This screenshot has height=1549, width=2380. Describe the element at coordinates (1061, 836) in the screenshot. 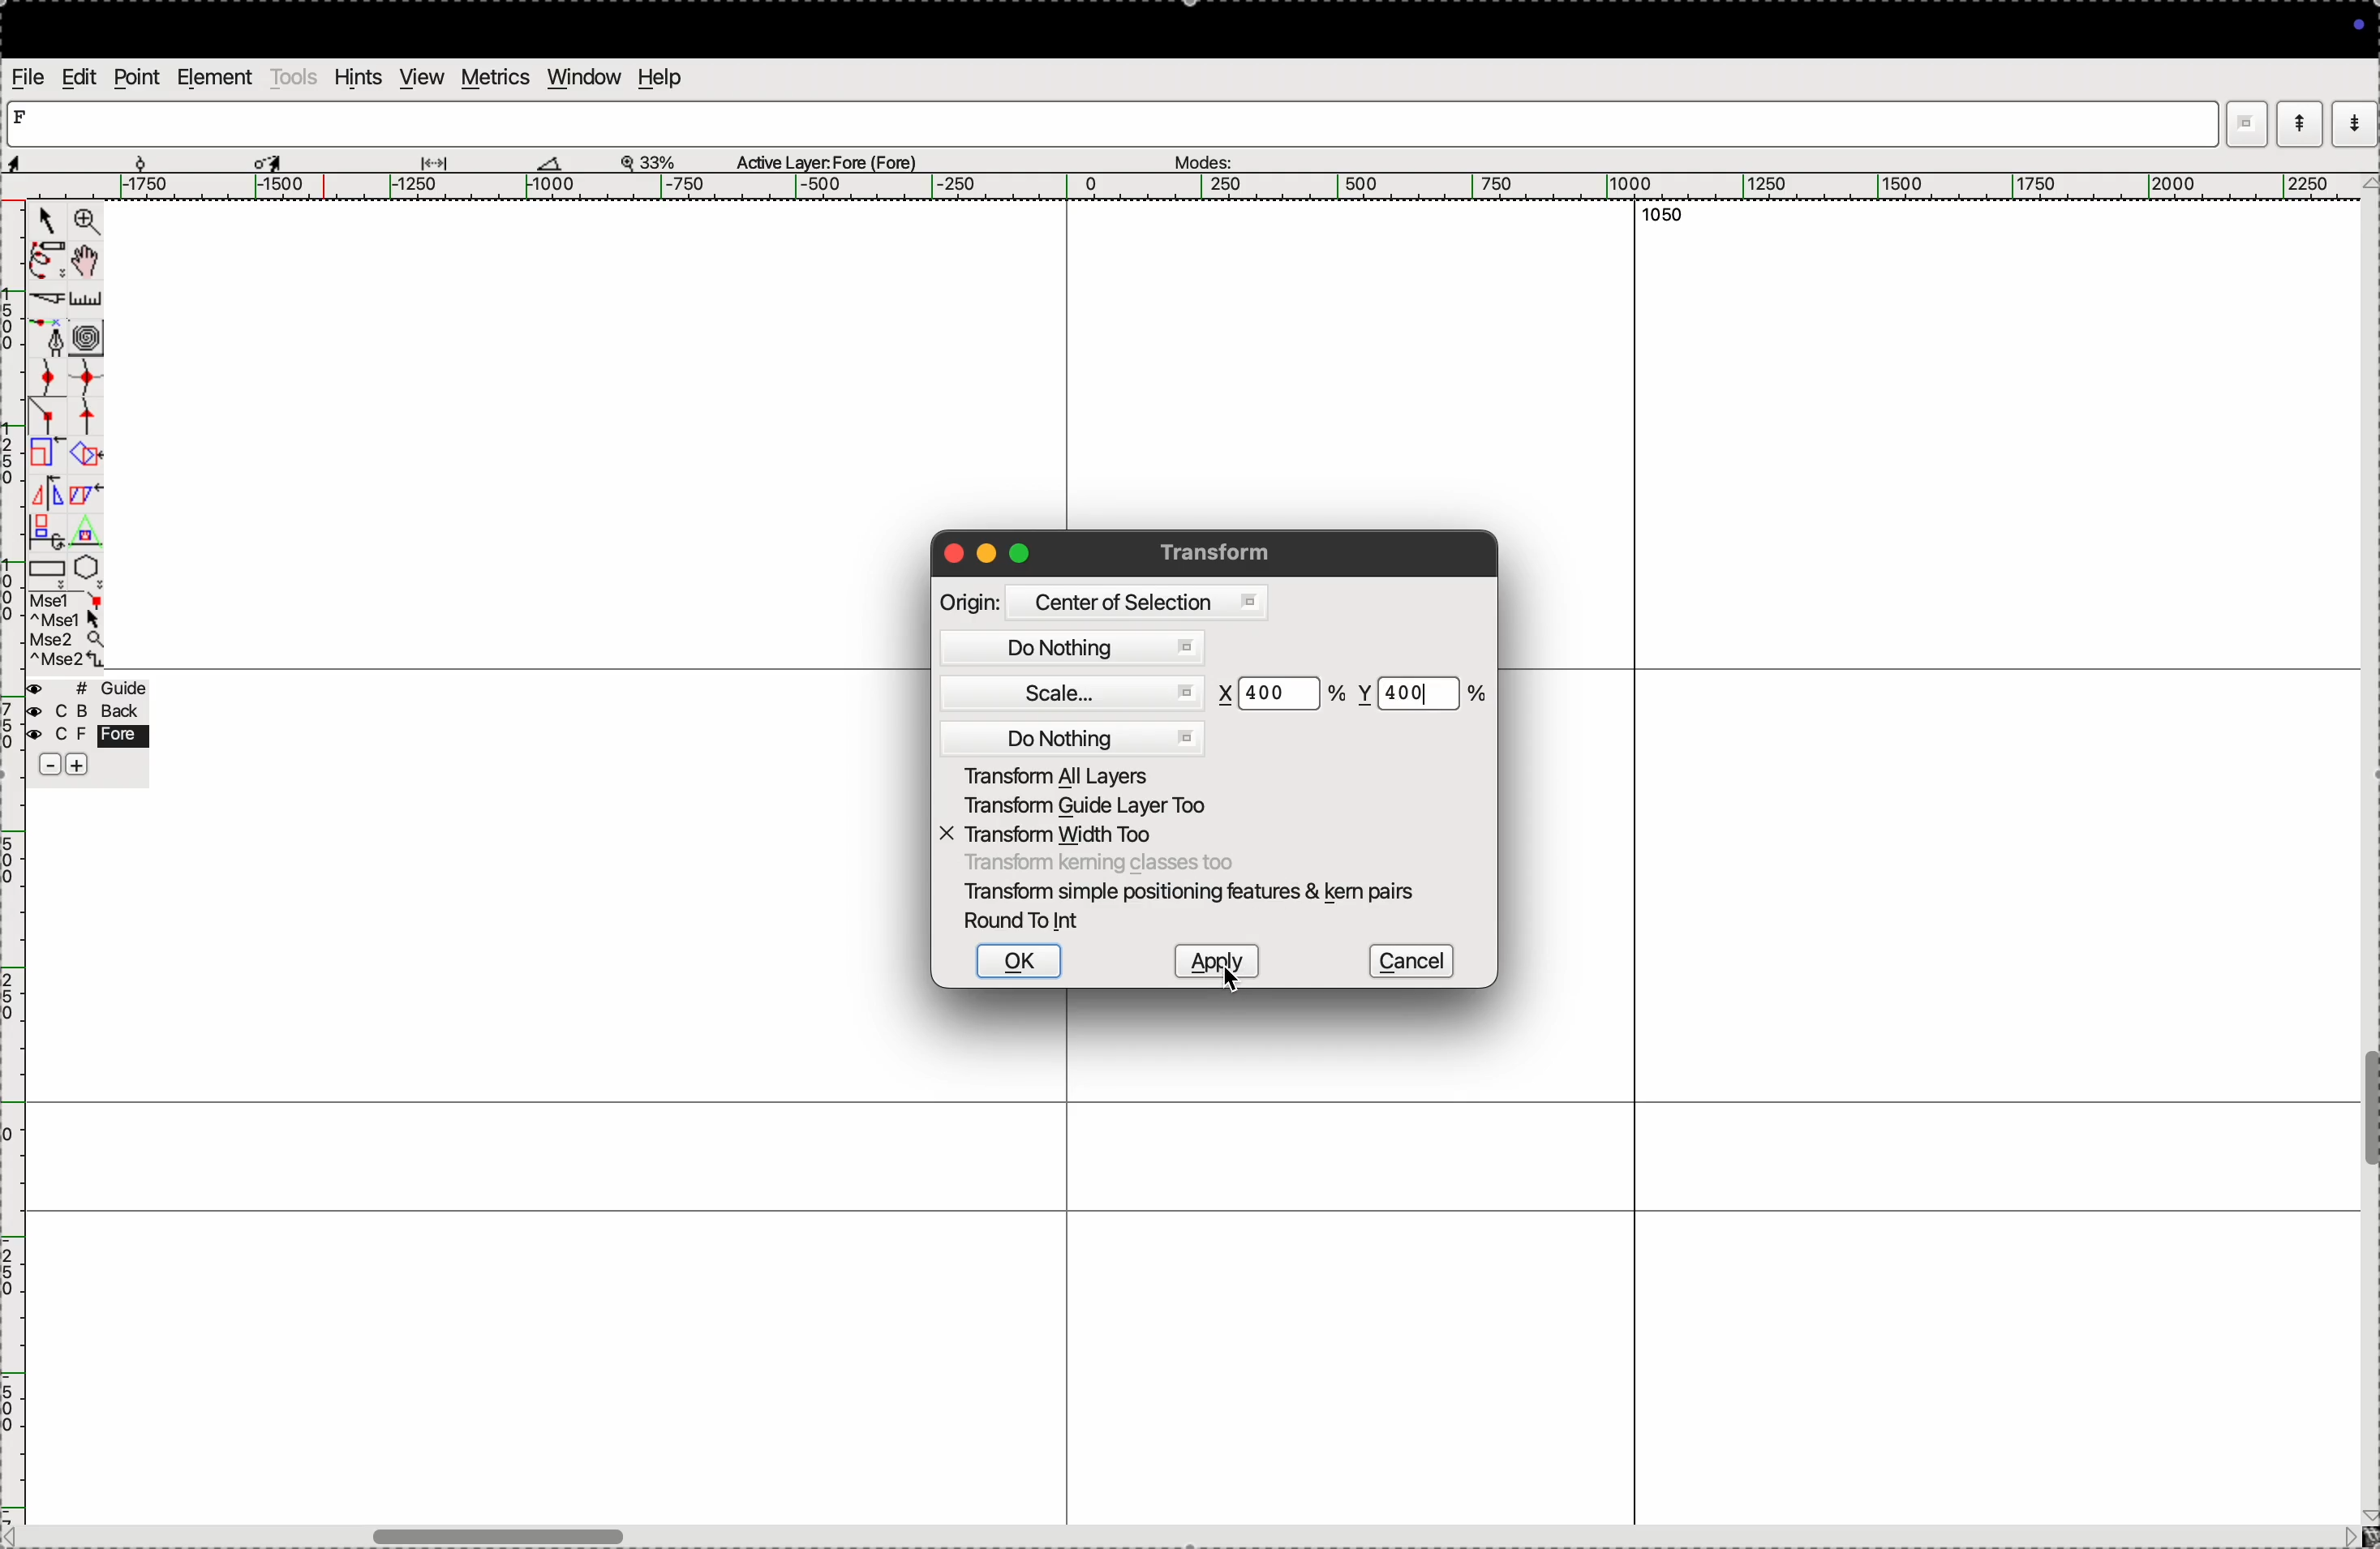

I see `transform width too` at that location.